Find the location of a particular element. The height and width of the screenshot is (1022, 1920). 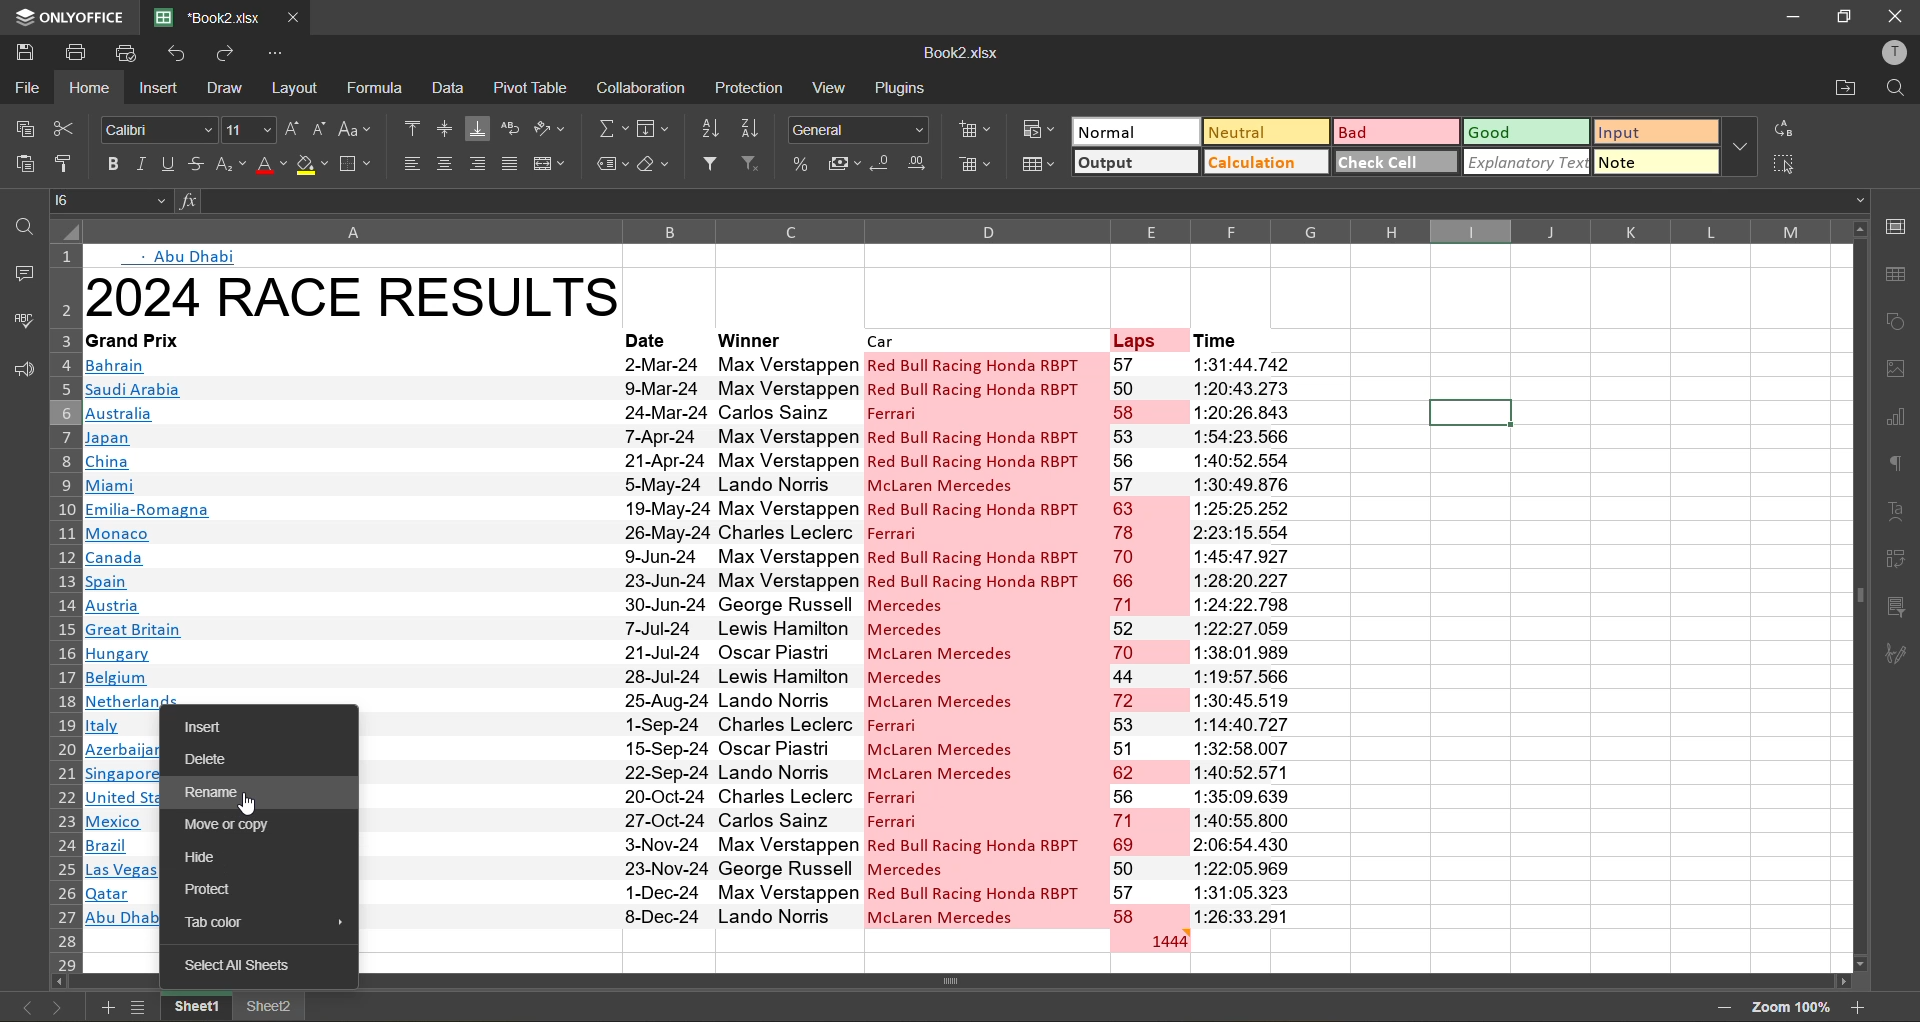

sheet names is located at coordinates (193, 1007).